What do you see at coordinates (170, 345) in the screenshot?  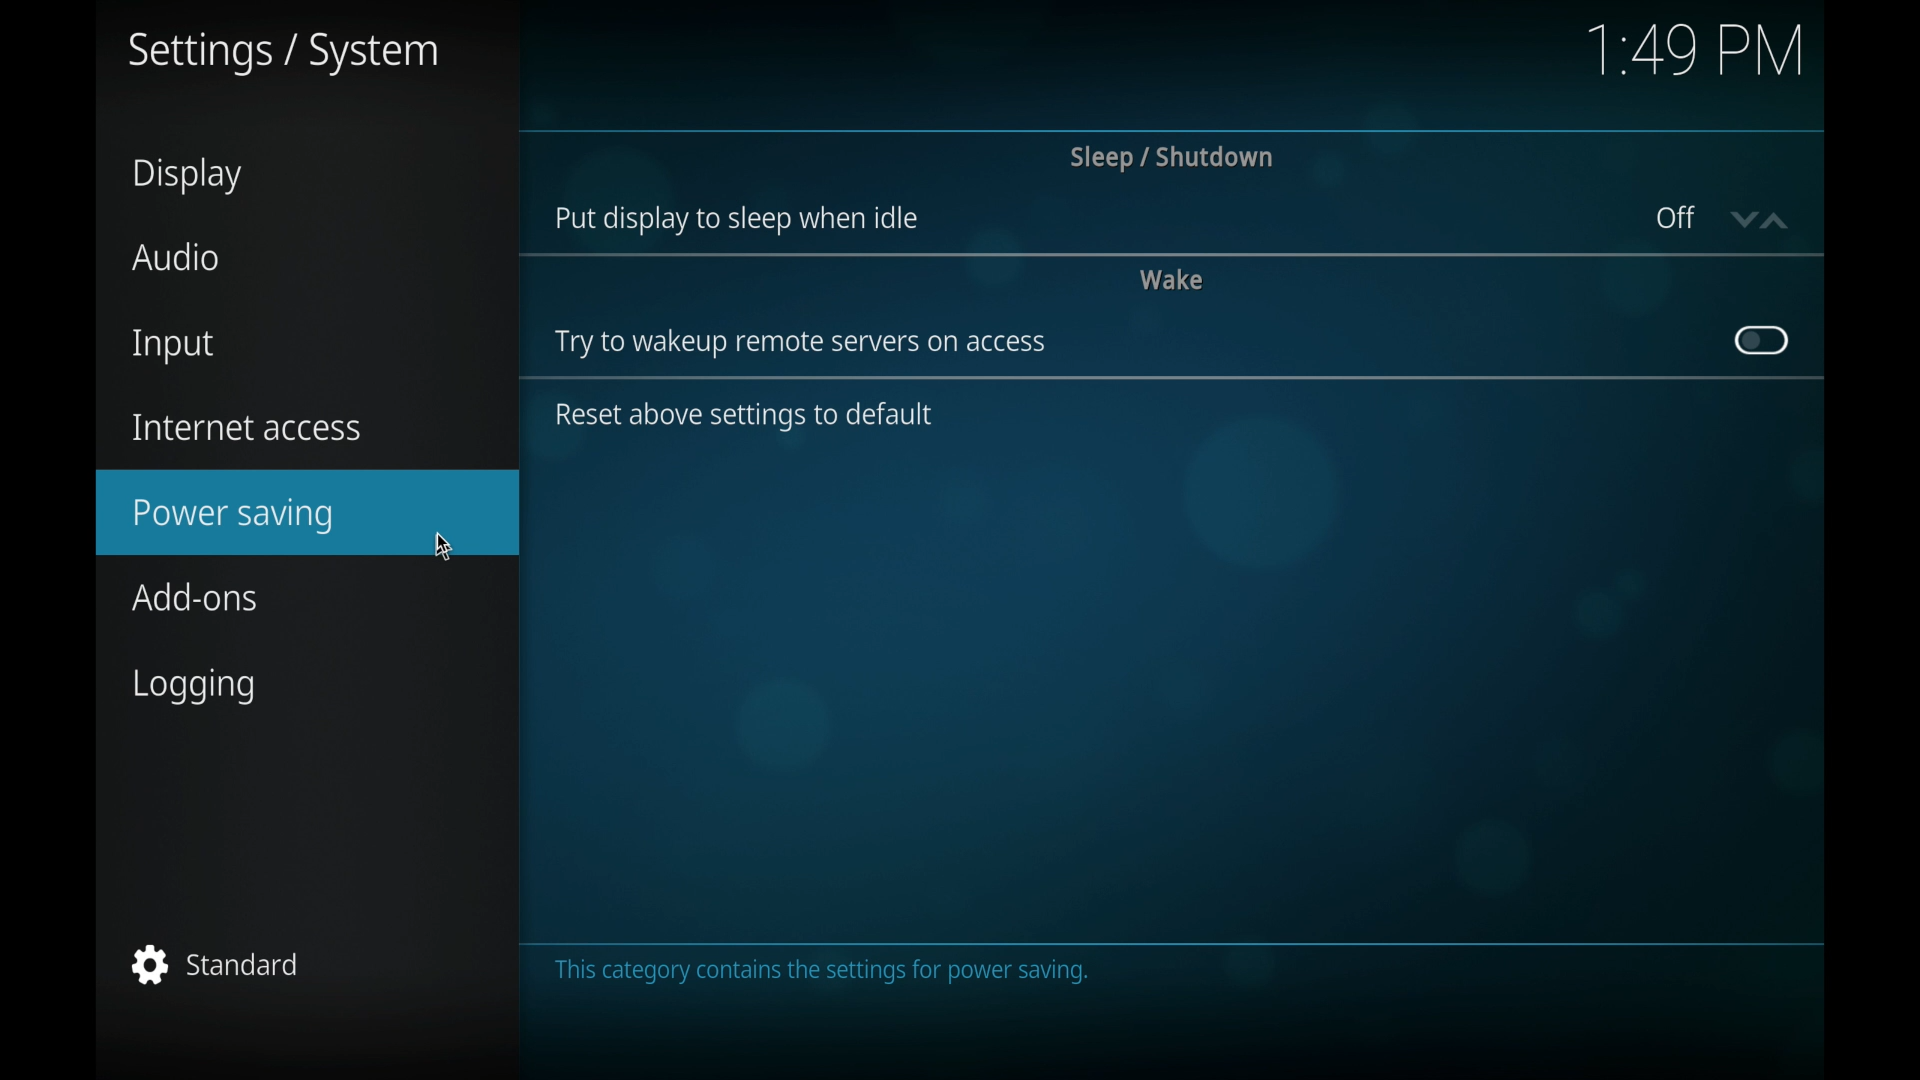 I see `input` at bounding box center [170, 345].